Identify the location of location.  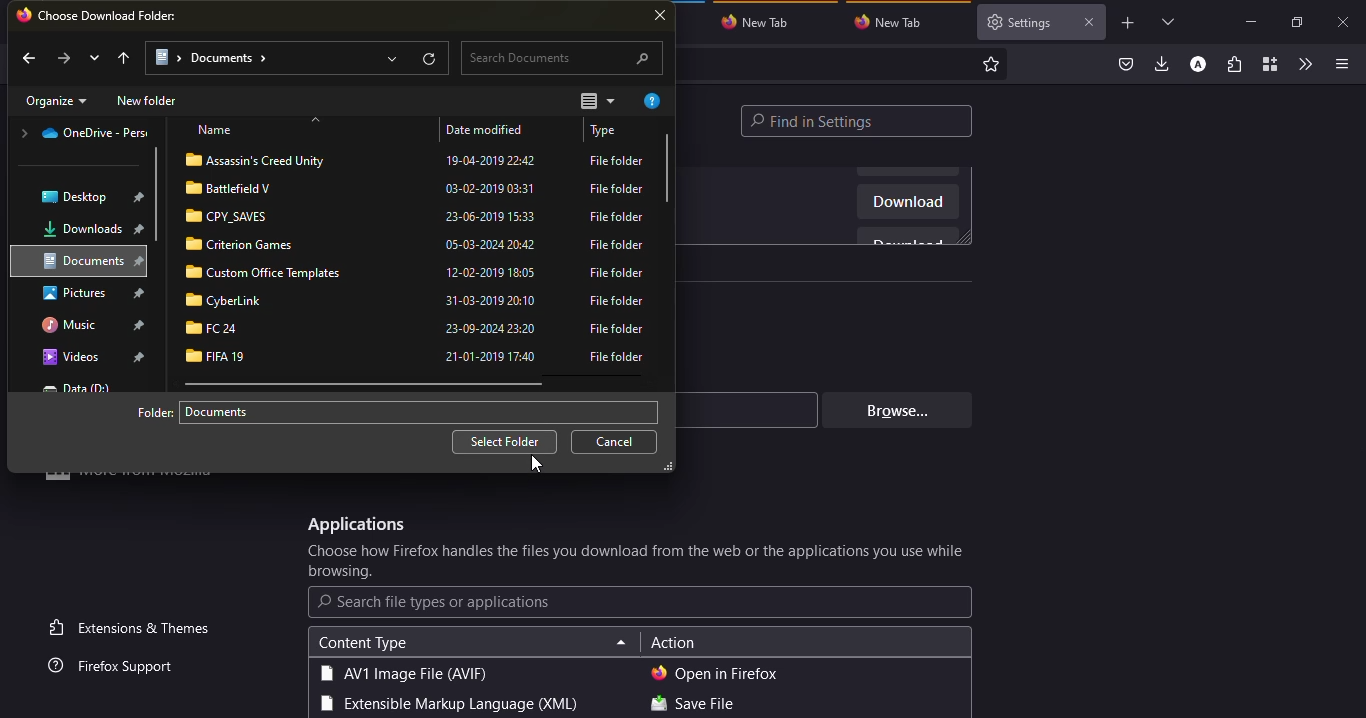
(77, 197).